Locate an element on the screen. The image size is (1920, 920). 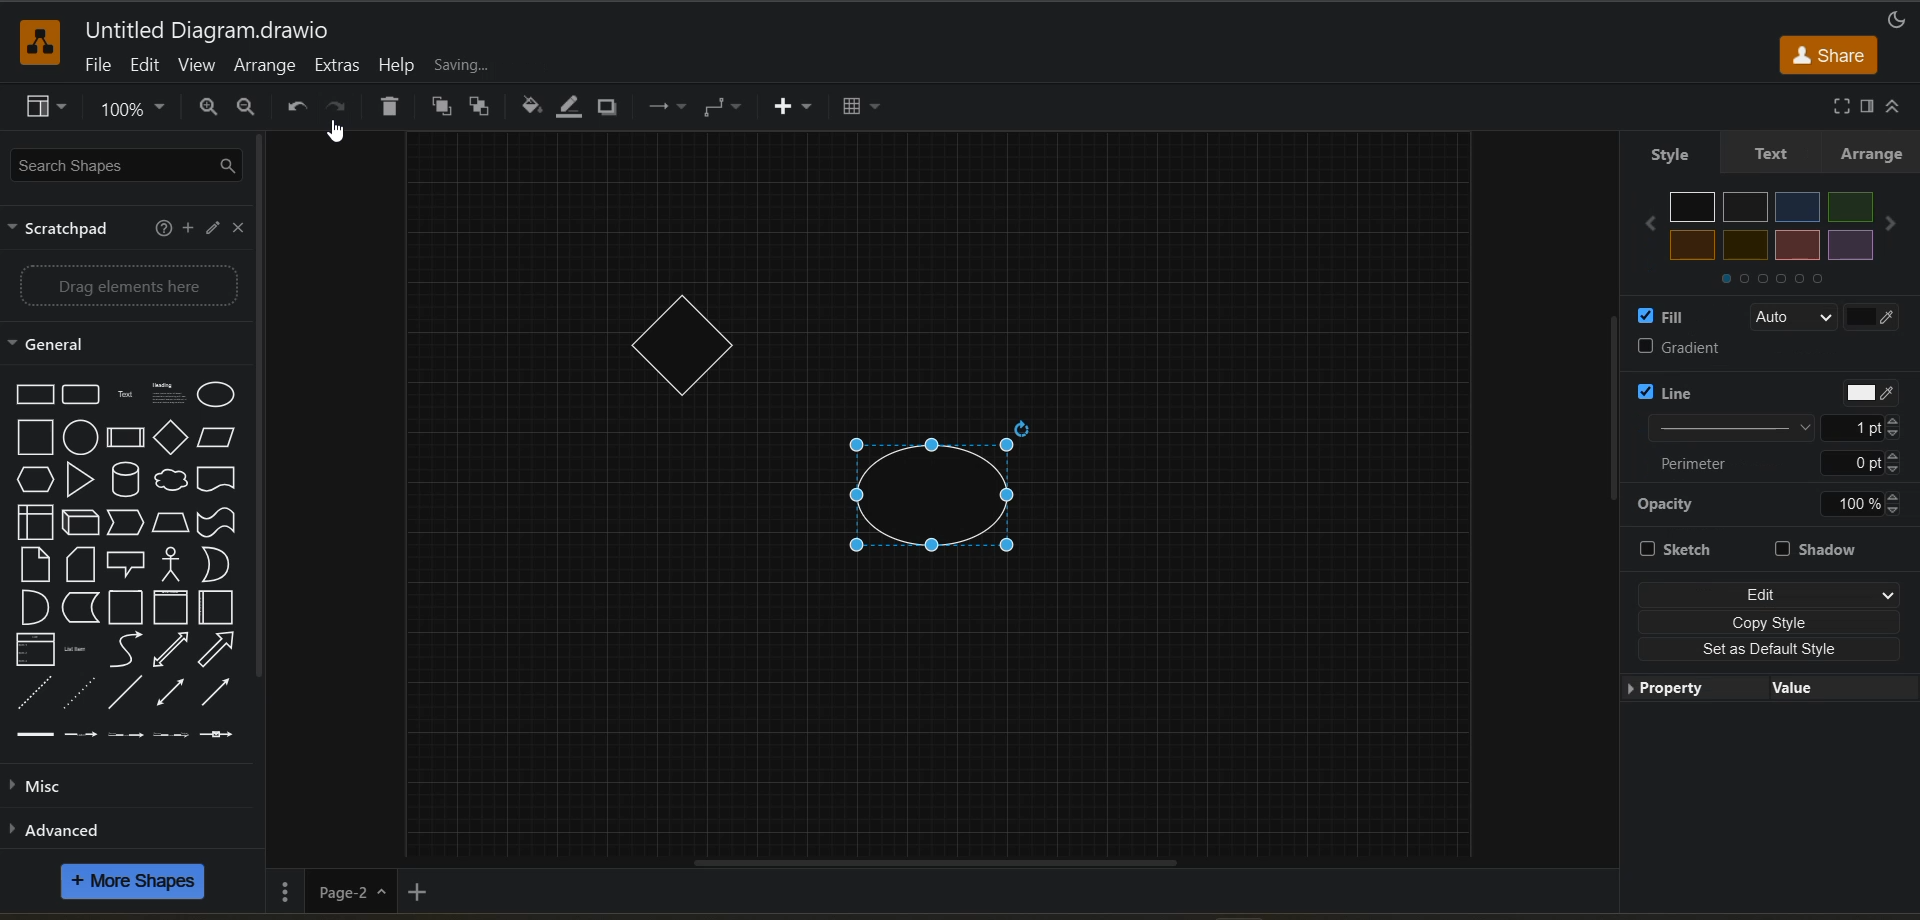
horizontal scroll bar is located at coordinates (931, 862).